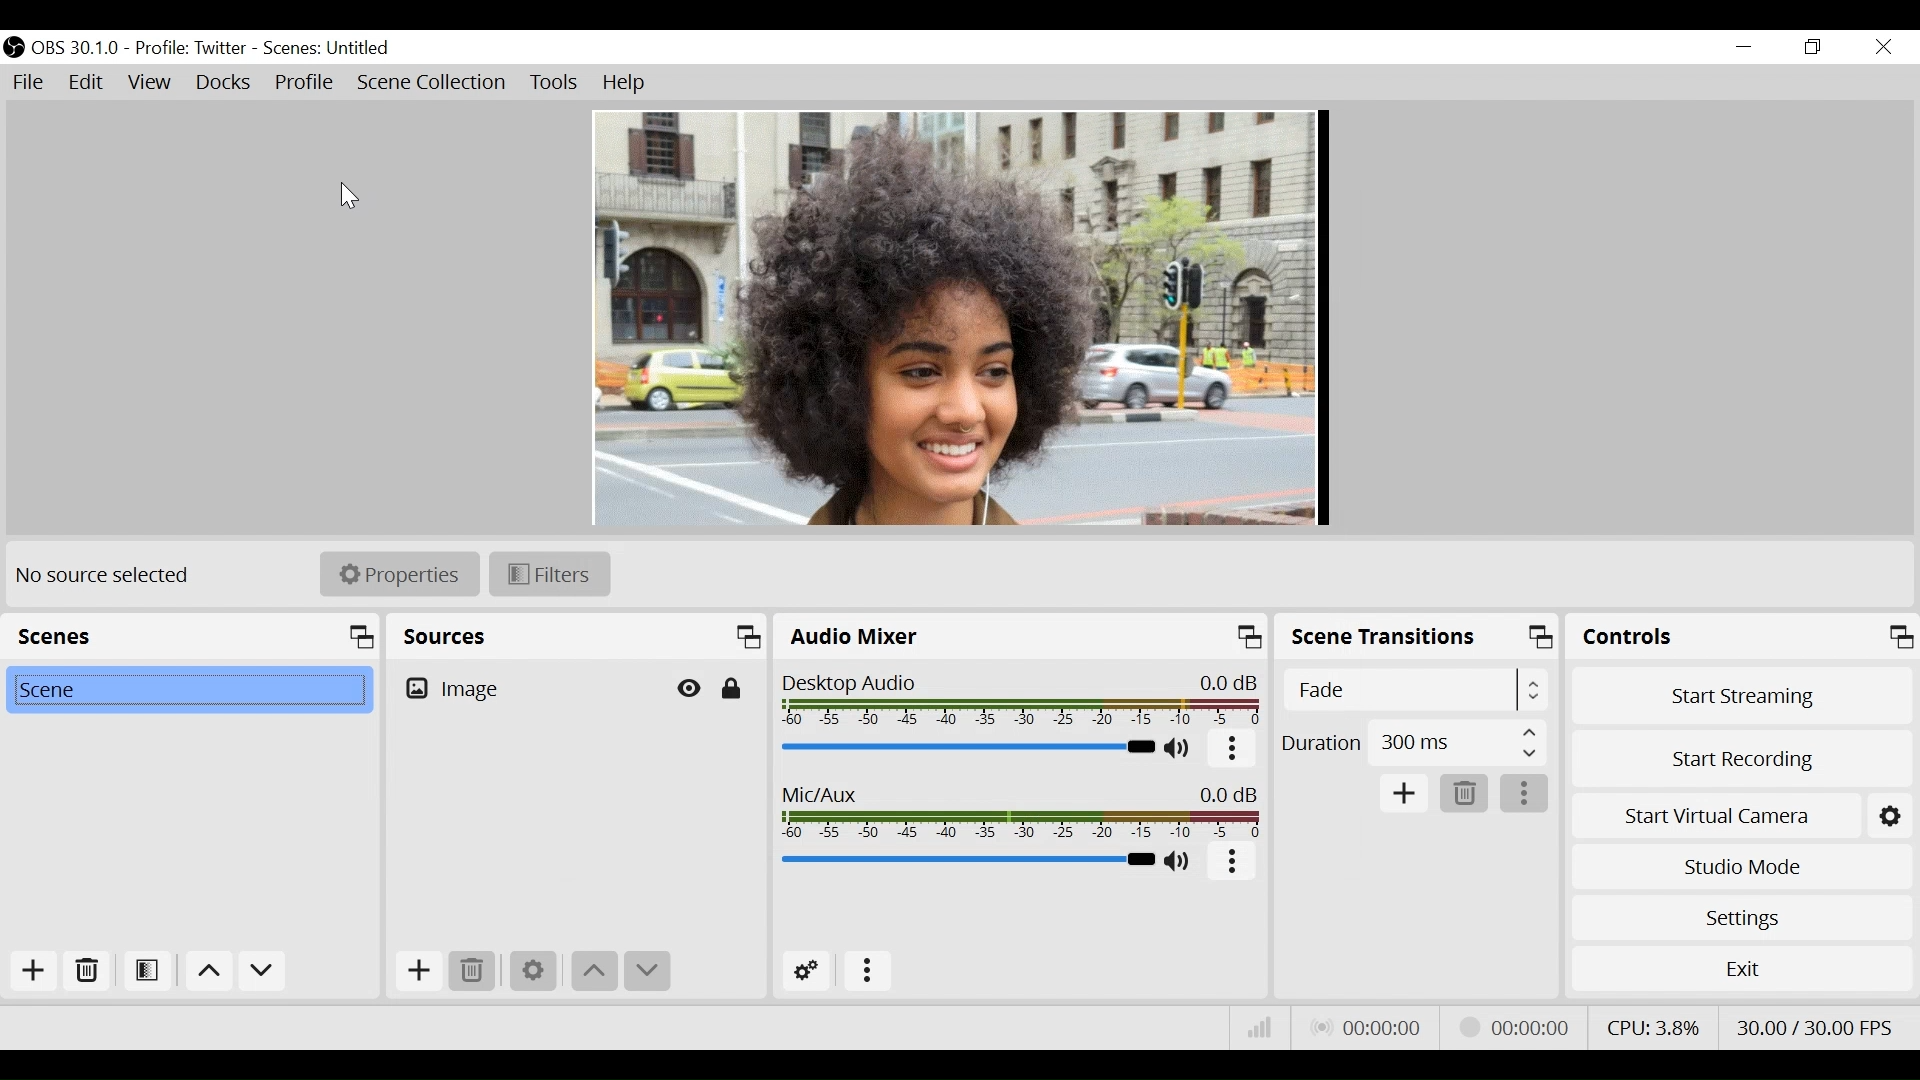 The image size is (1920, 1080). Describe the element at coordinates (1741, 757) in the screenshot. I see `Start Recording` at that location.